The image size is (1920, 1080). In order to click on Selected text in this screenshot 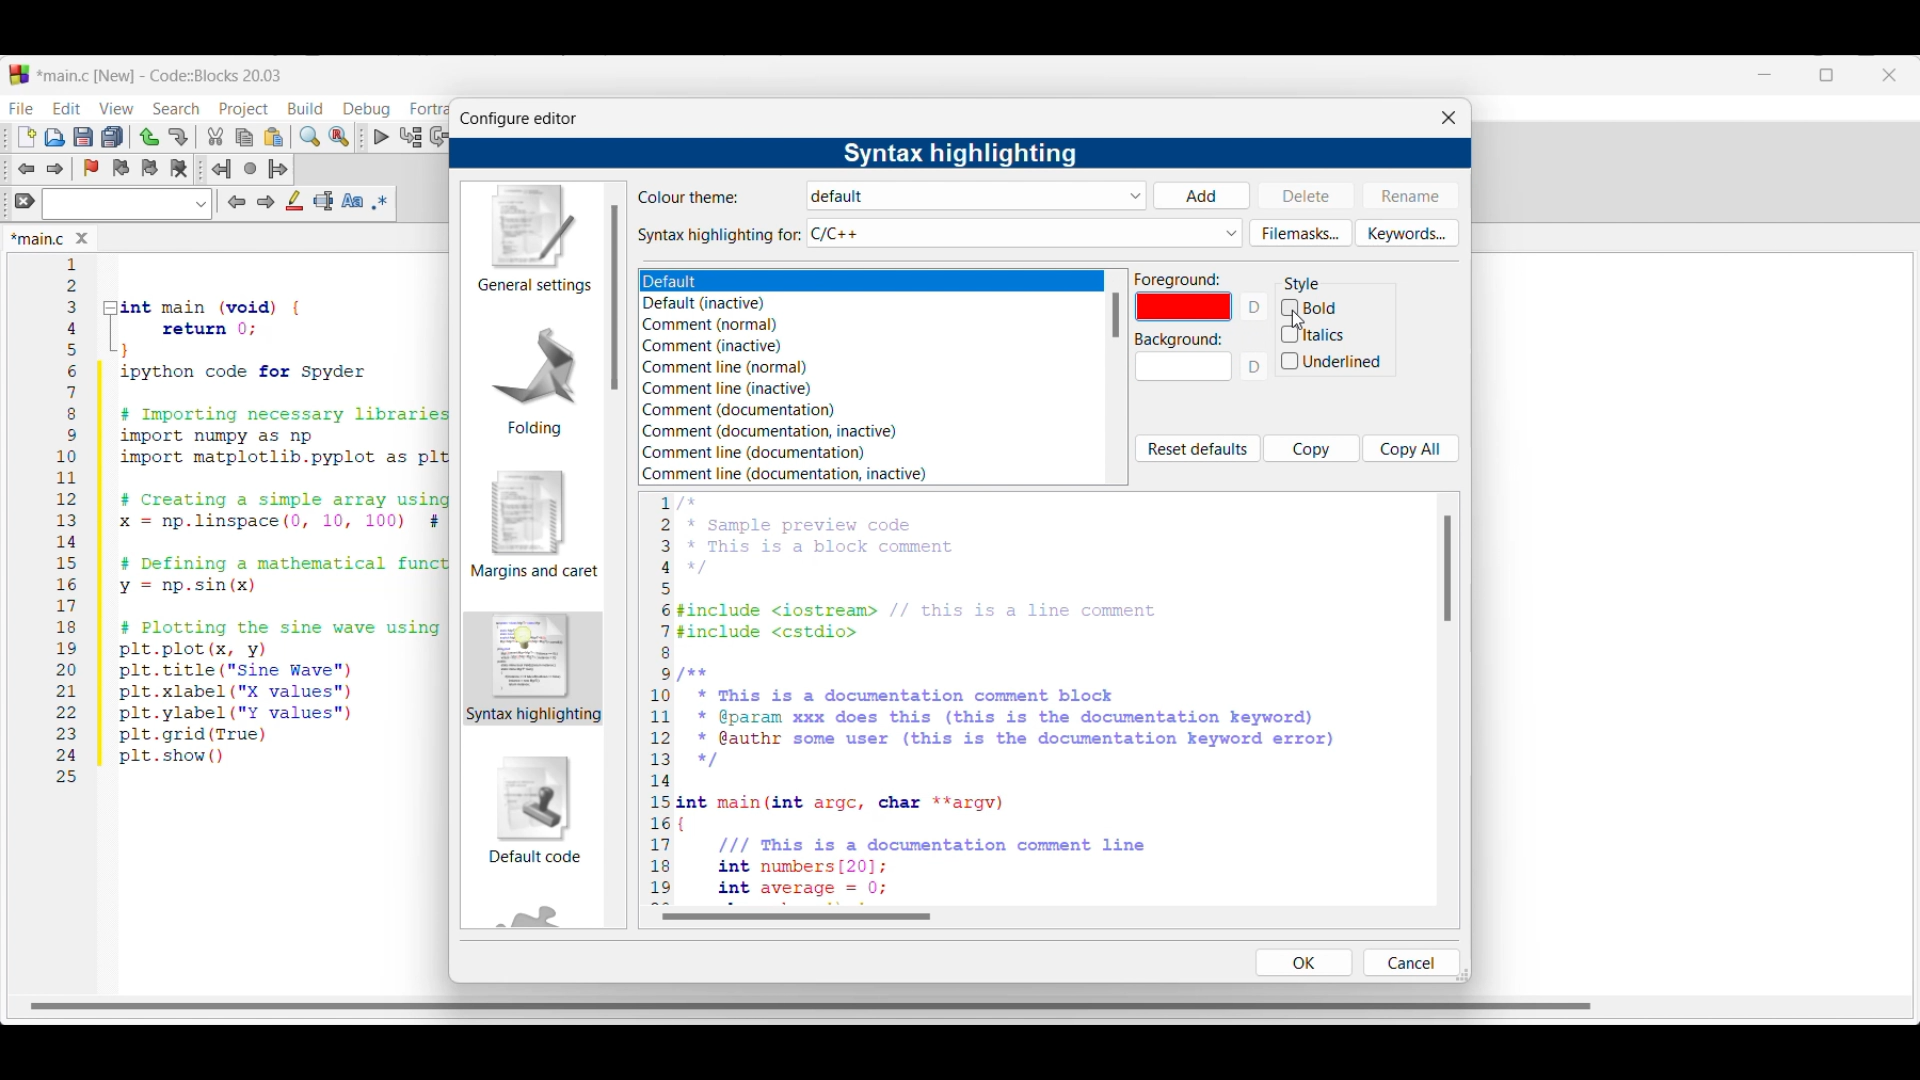, I will do `click(324, 201)`.